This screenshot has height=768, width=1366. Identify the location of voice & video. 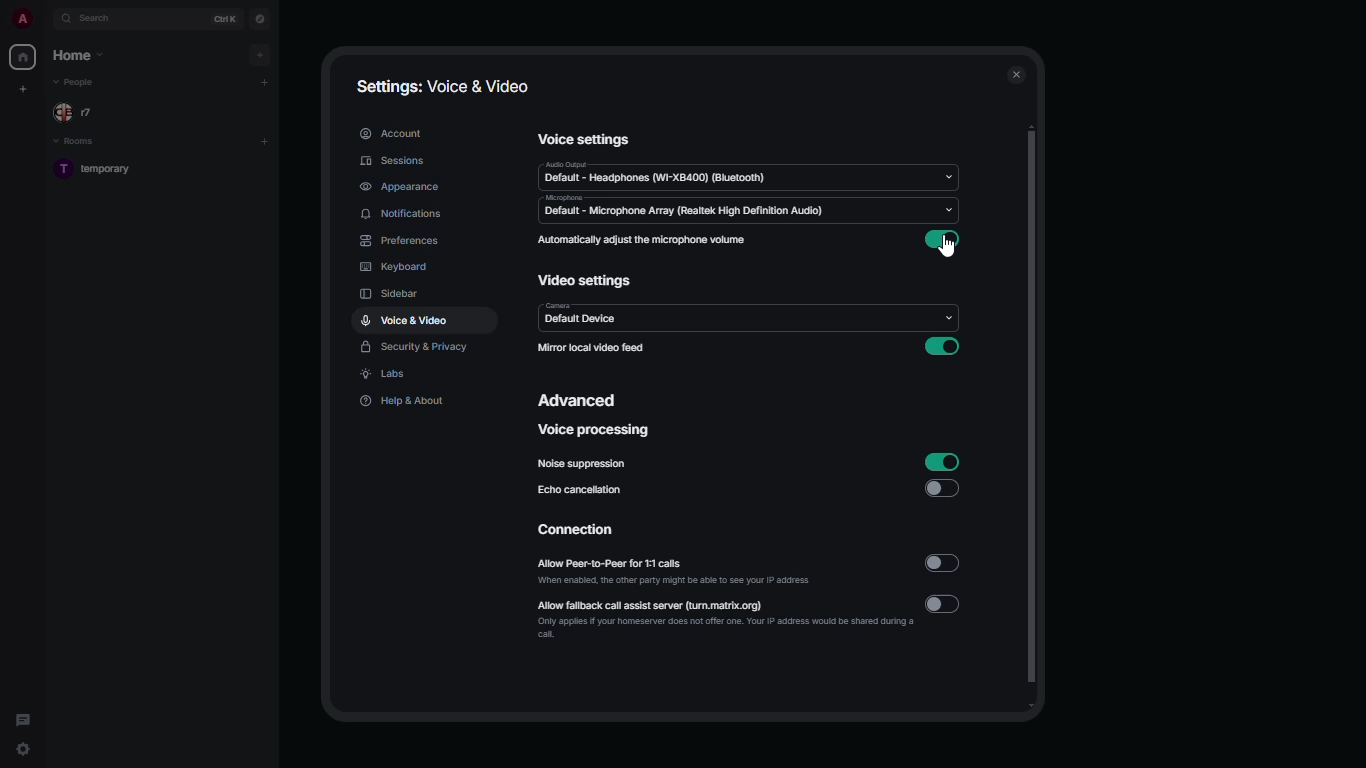
(404, 320).